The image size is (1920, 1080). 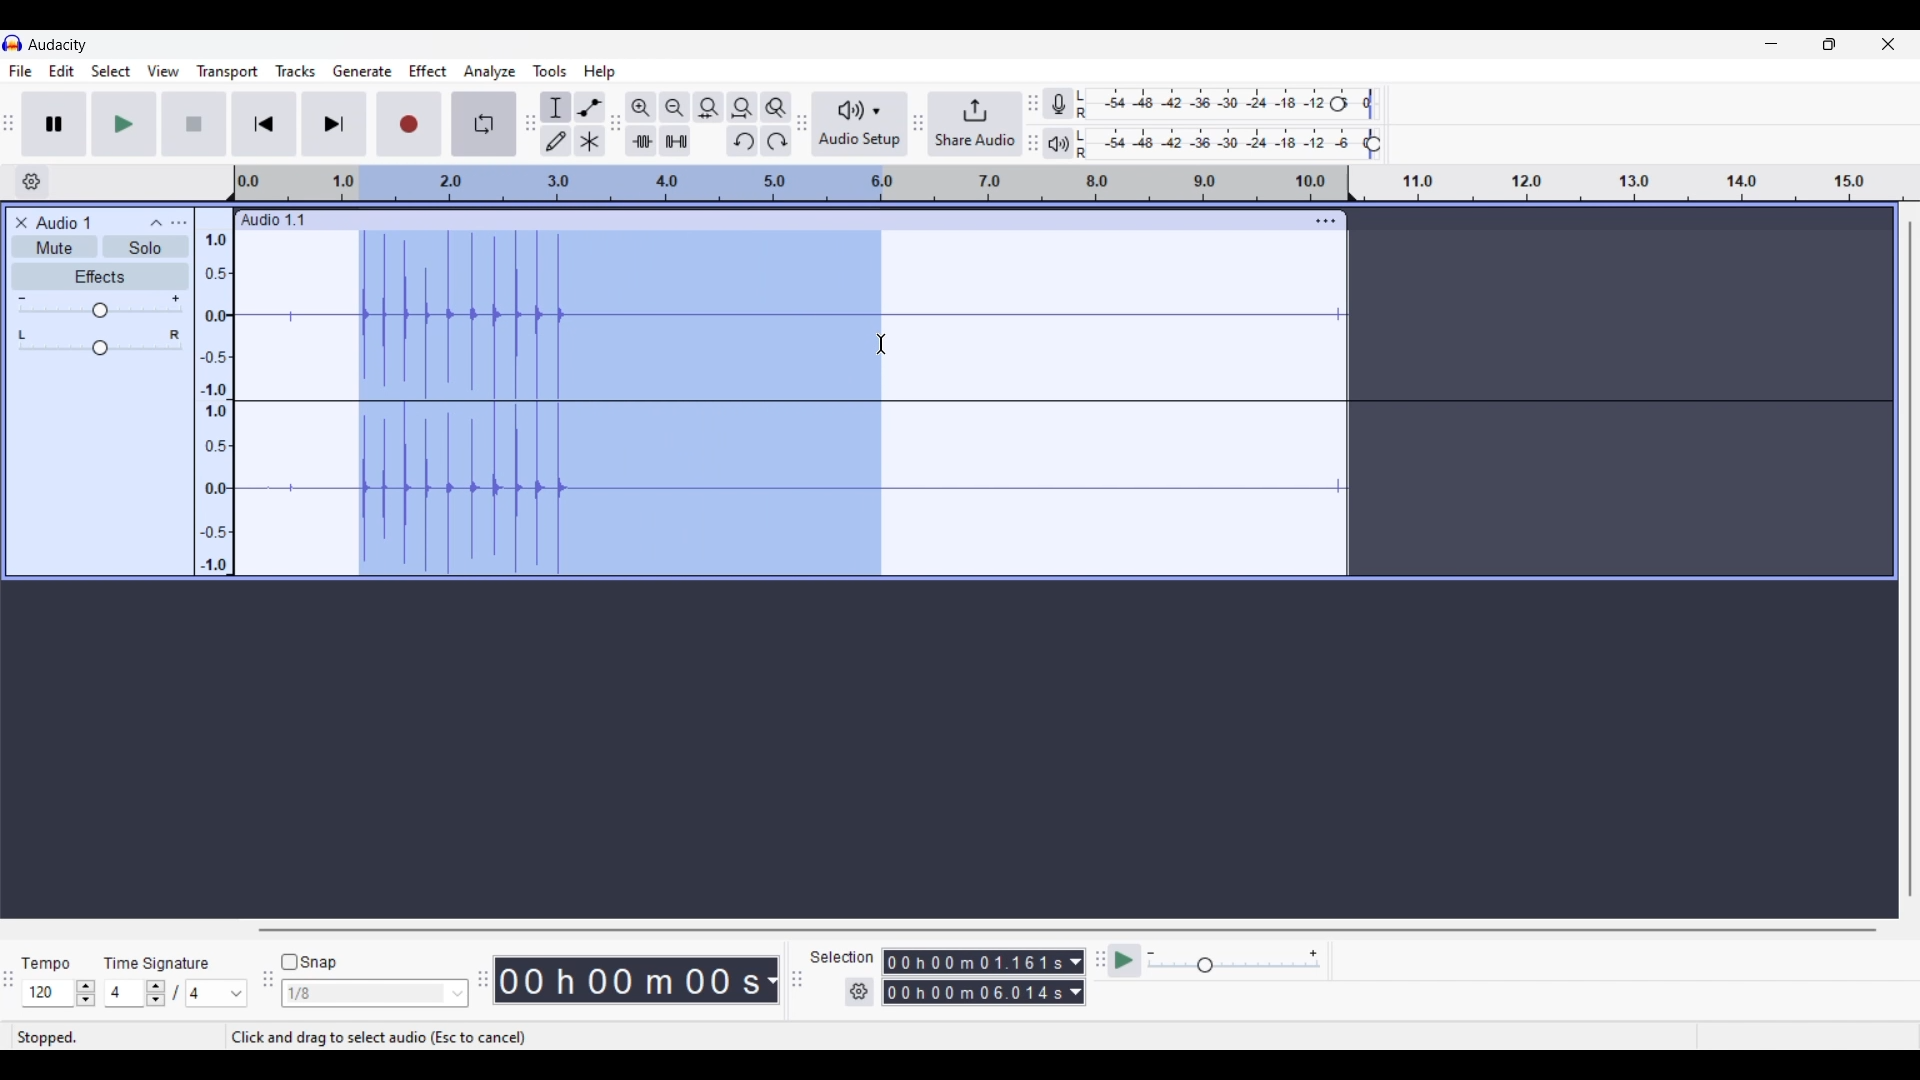 What do you see at coordinates (1910, 558) in the screenshot?
I see `Vertical slide bar` at bounding box center [1910, 558].